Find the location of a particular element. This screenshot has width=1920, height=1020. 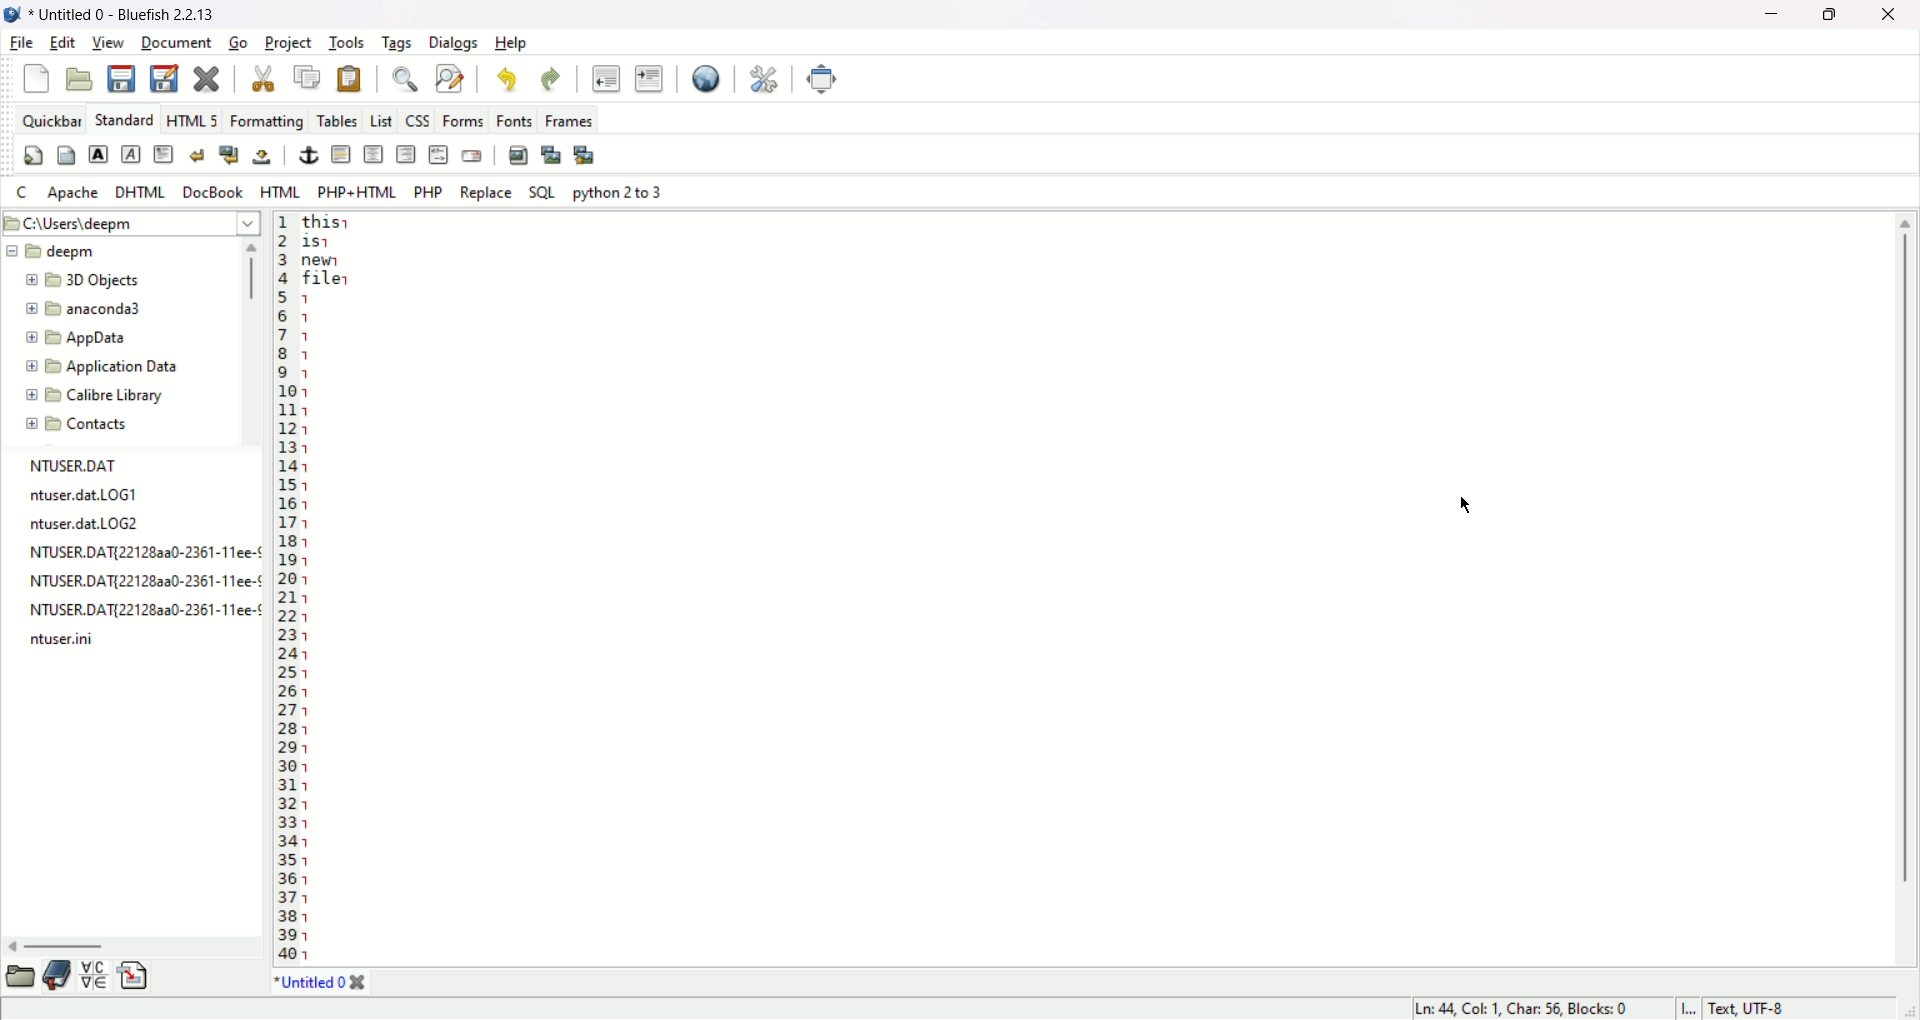

edit is located at coordinates (62, 42).